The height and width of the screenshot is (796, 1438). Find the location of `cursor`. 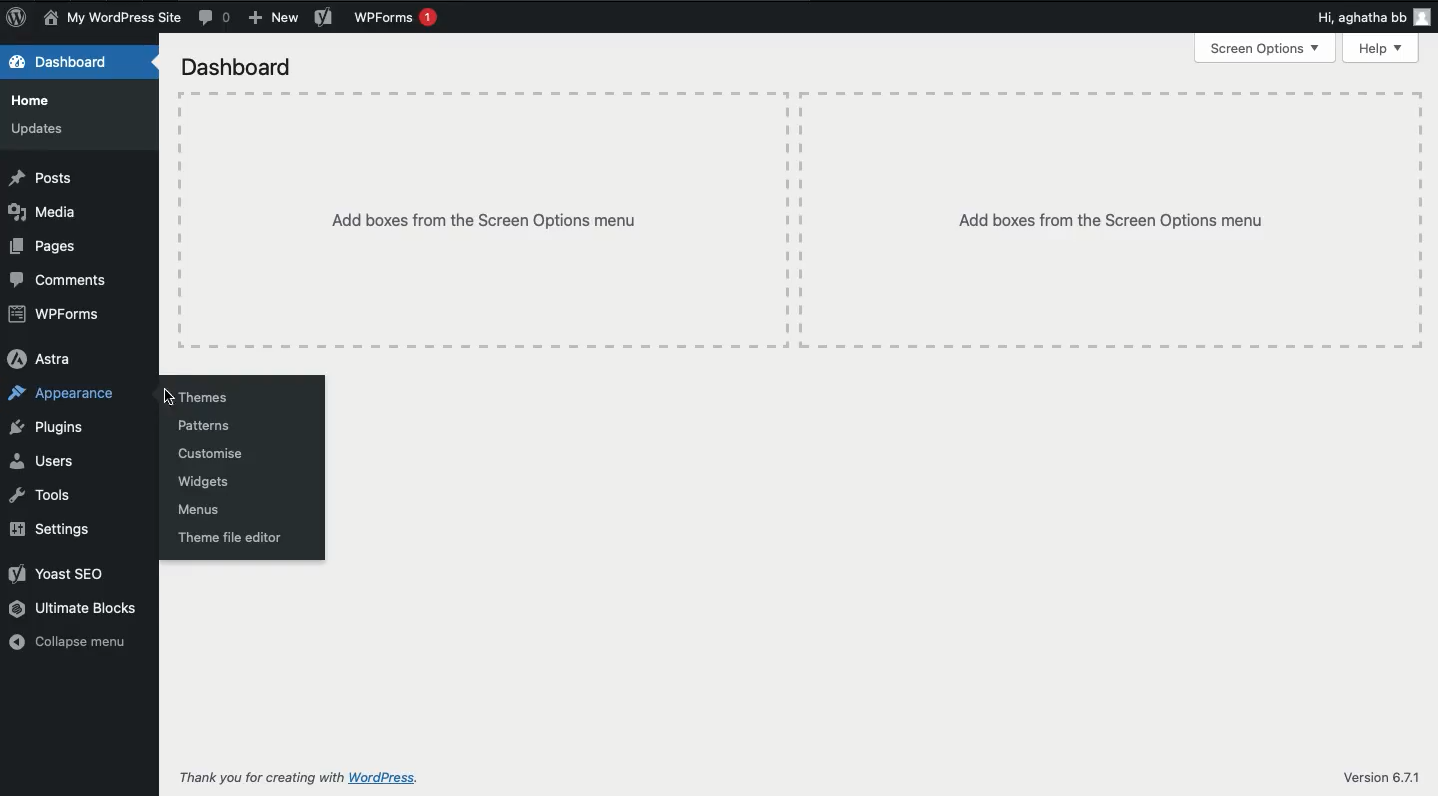

cursor is located at coordinates (165, 397).